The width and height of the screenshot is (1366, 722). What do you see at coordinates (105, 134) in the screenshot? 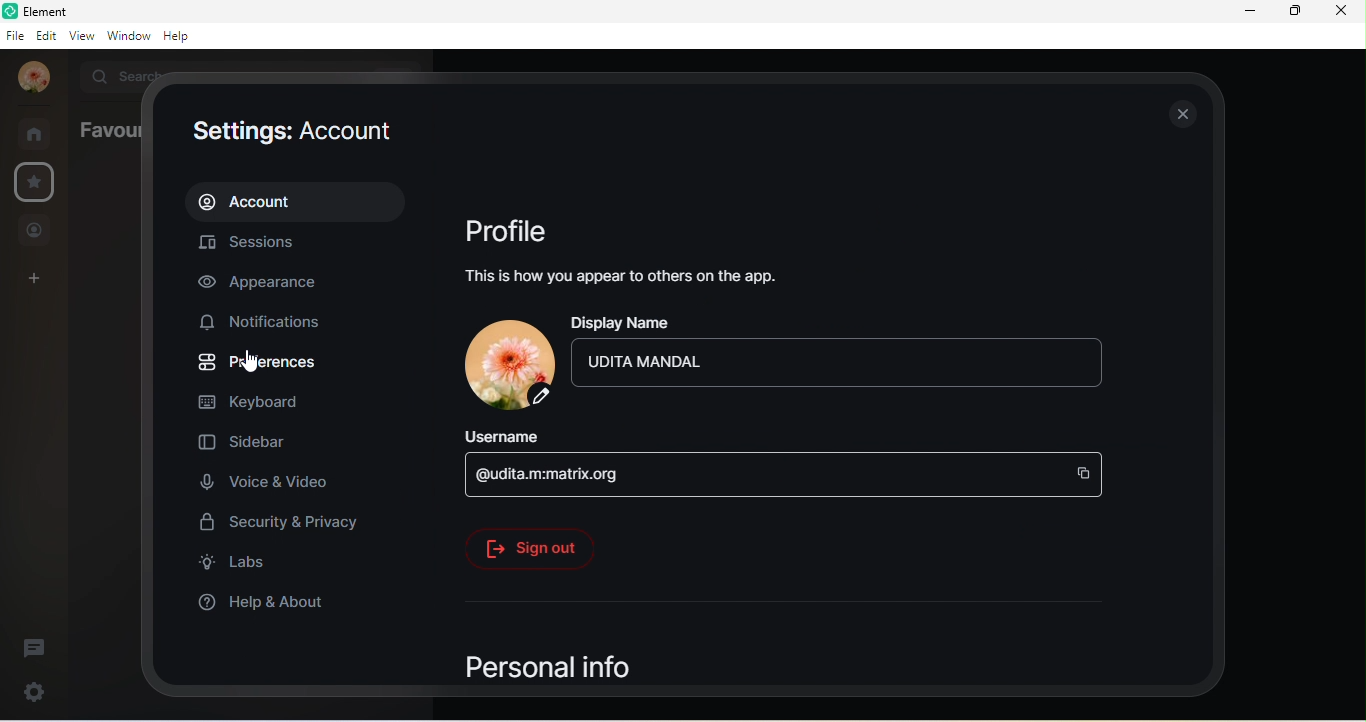
I see `favourites` at bounding box center [105, 134].